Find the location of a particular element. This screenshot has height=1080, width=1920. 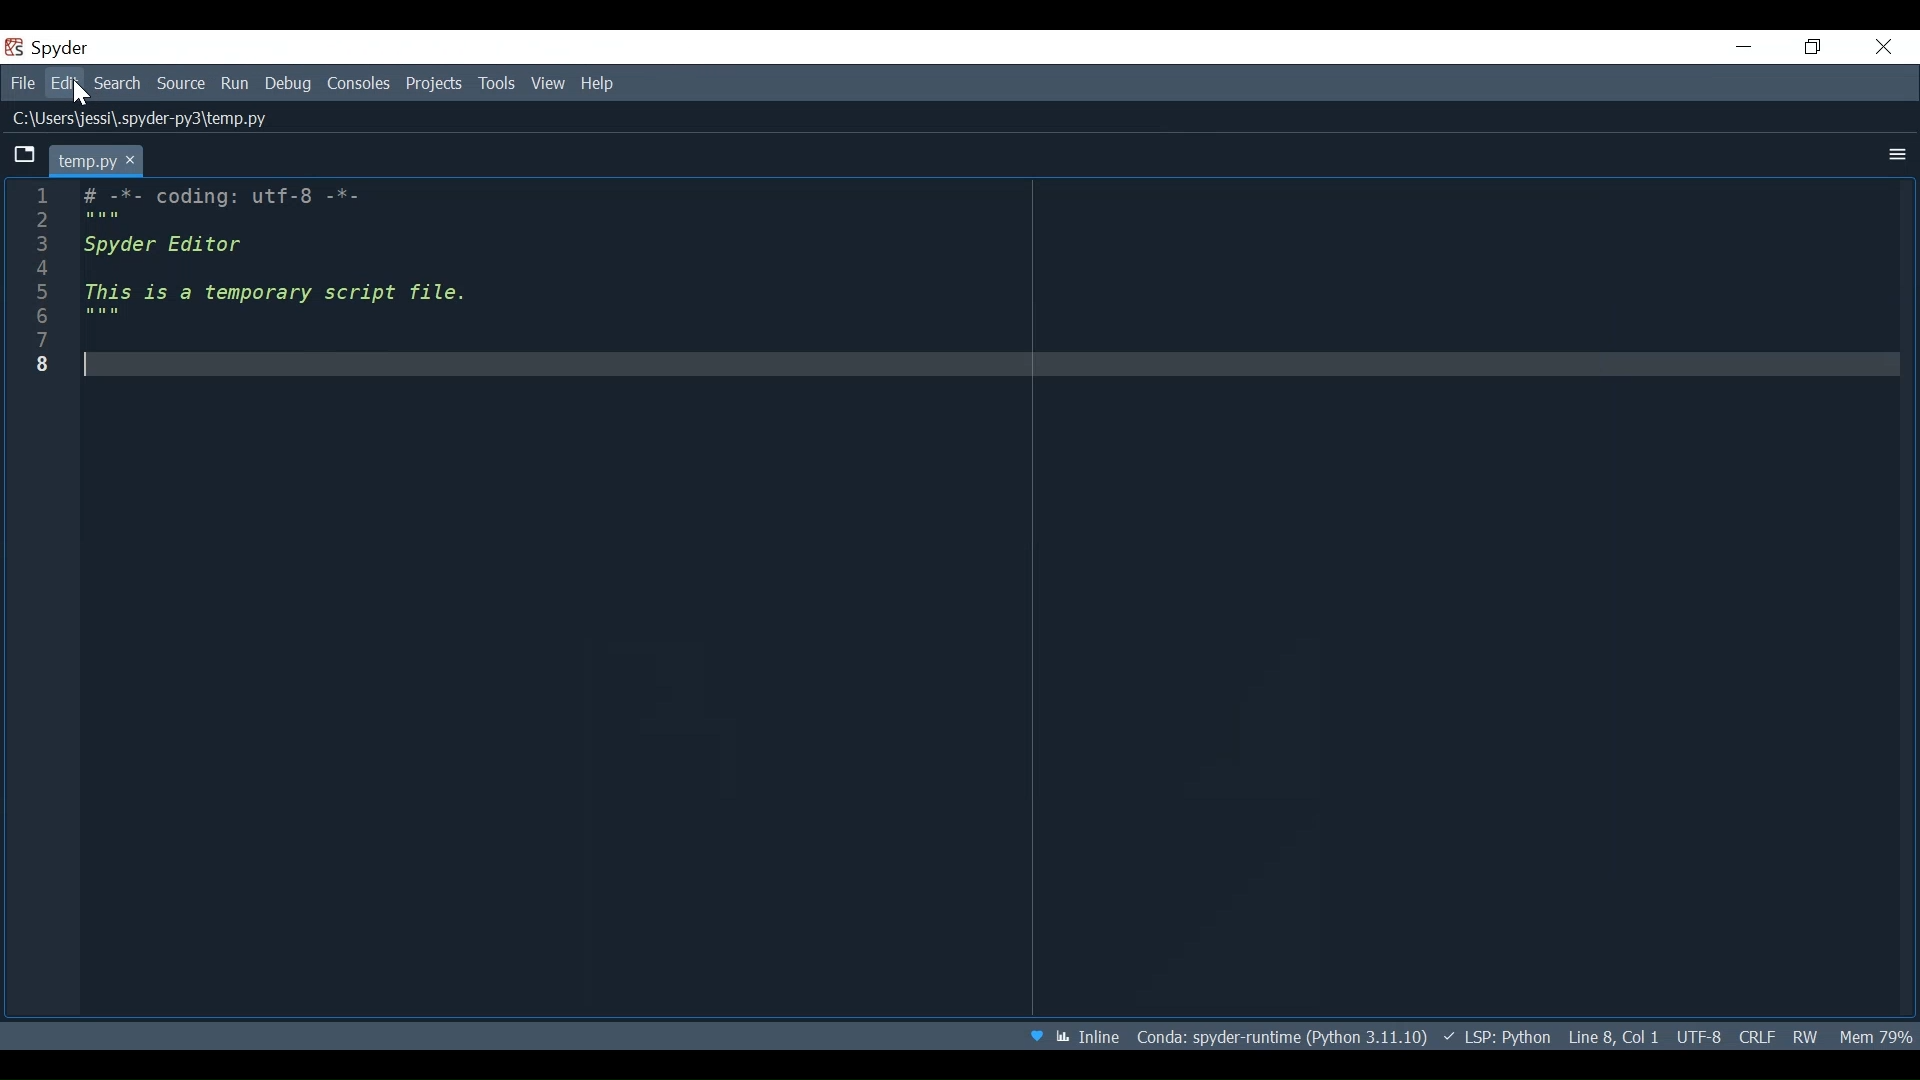

Source is located at coordinates (183, 85).